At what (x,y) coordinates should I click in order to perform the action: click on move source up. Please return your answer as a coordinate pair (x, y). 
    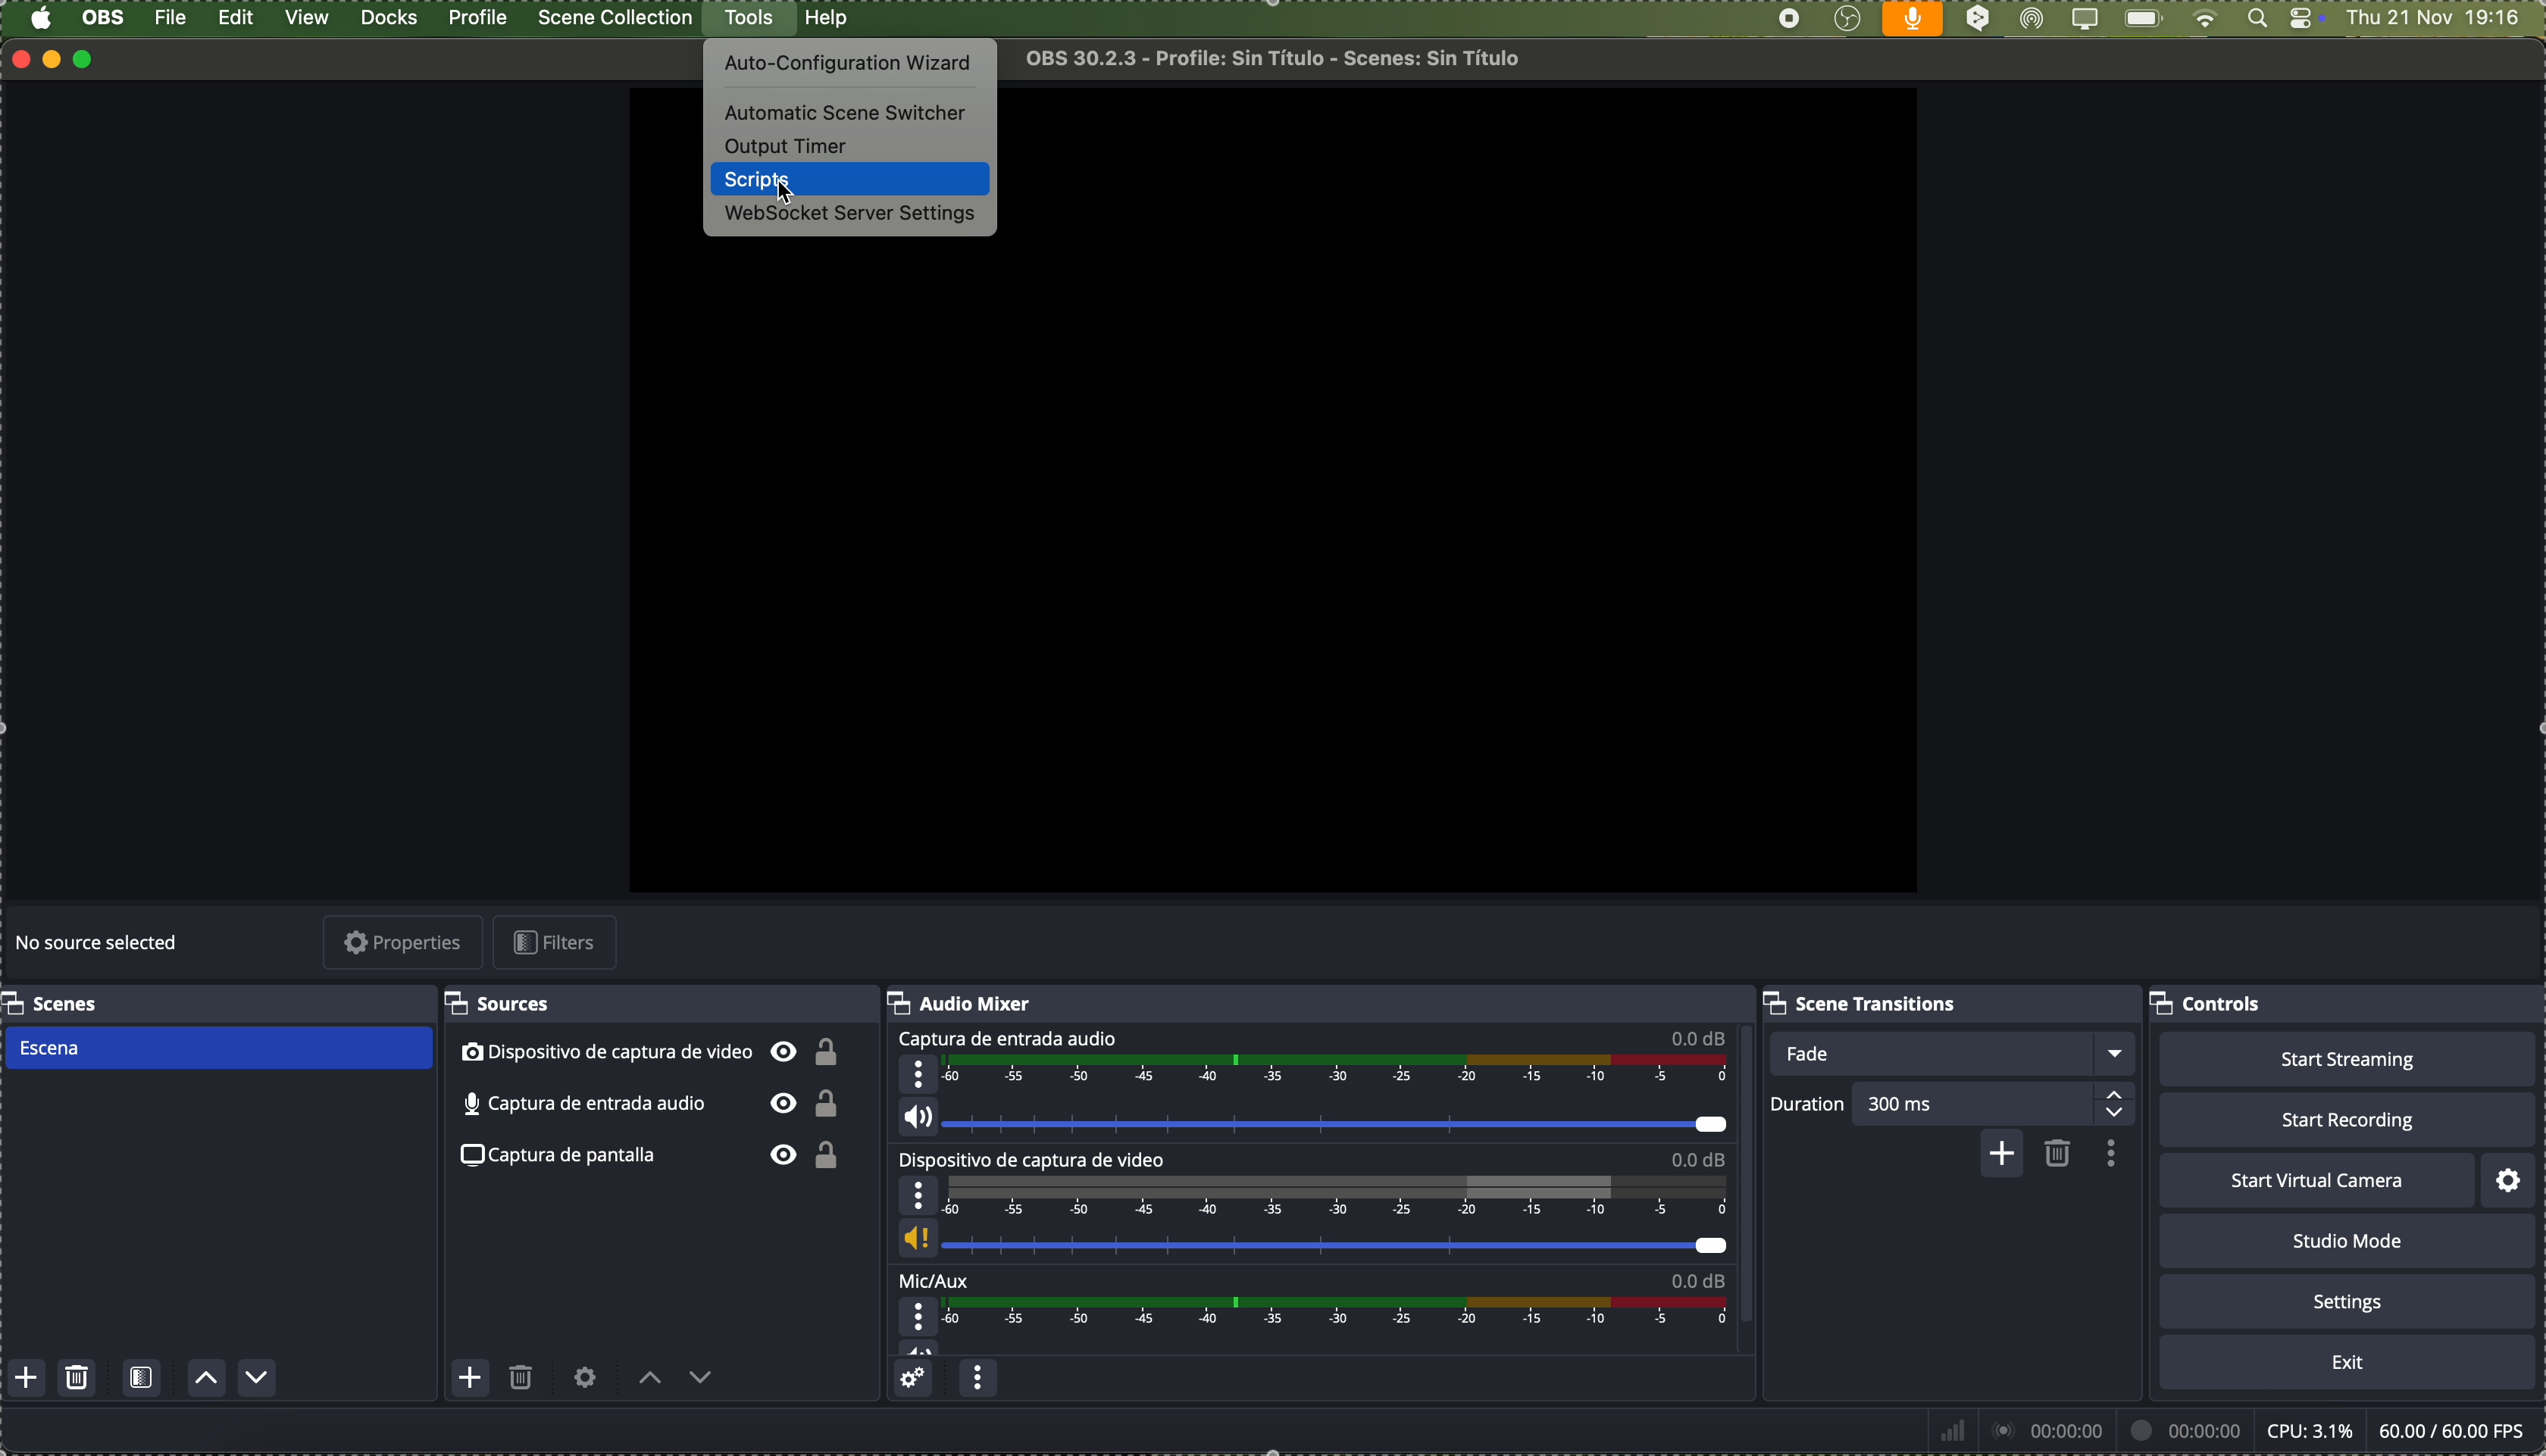
    Looking at the image, I should click on (650, 1379).